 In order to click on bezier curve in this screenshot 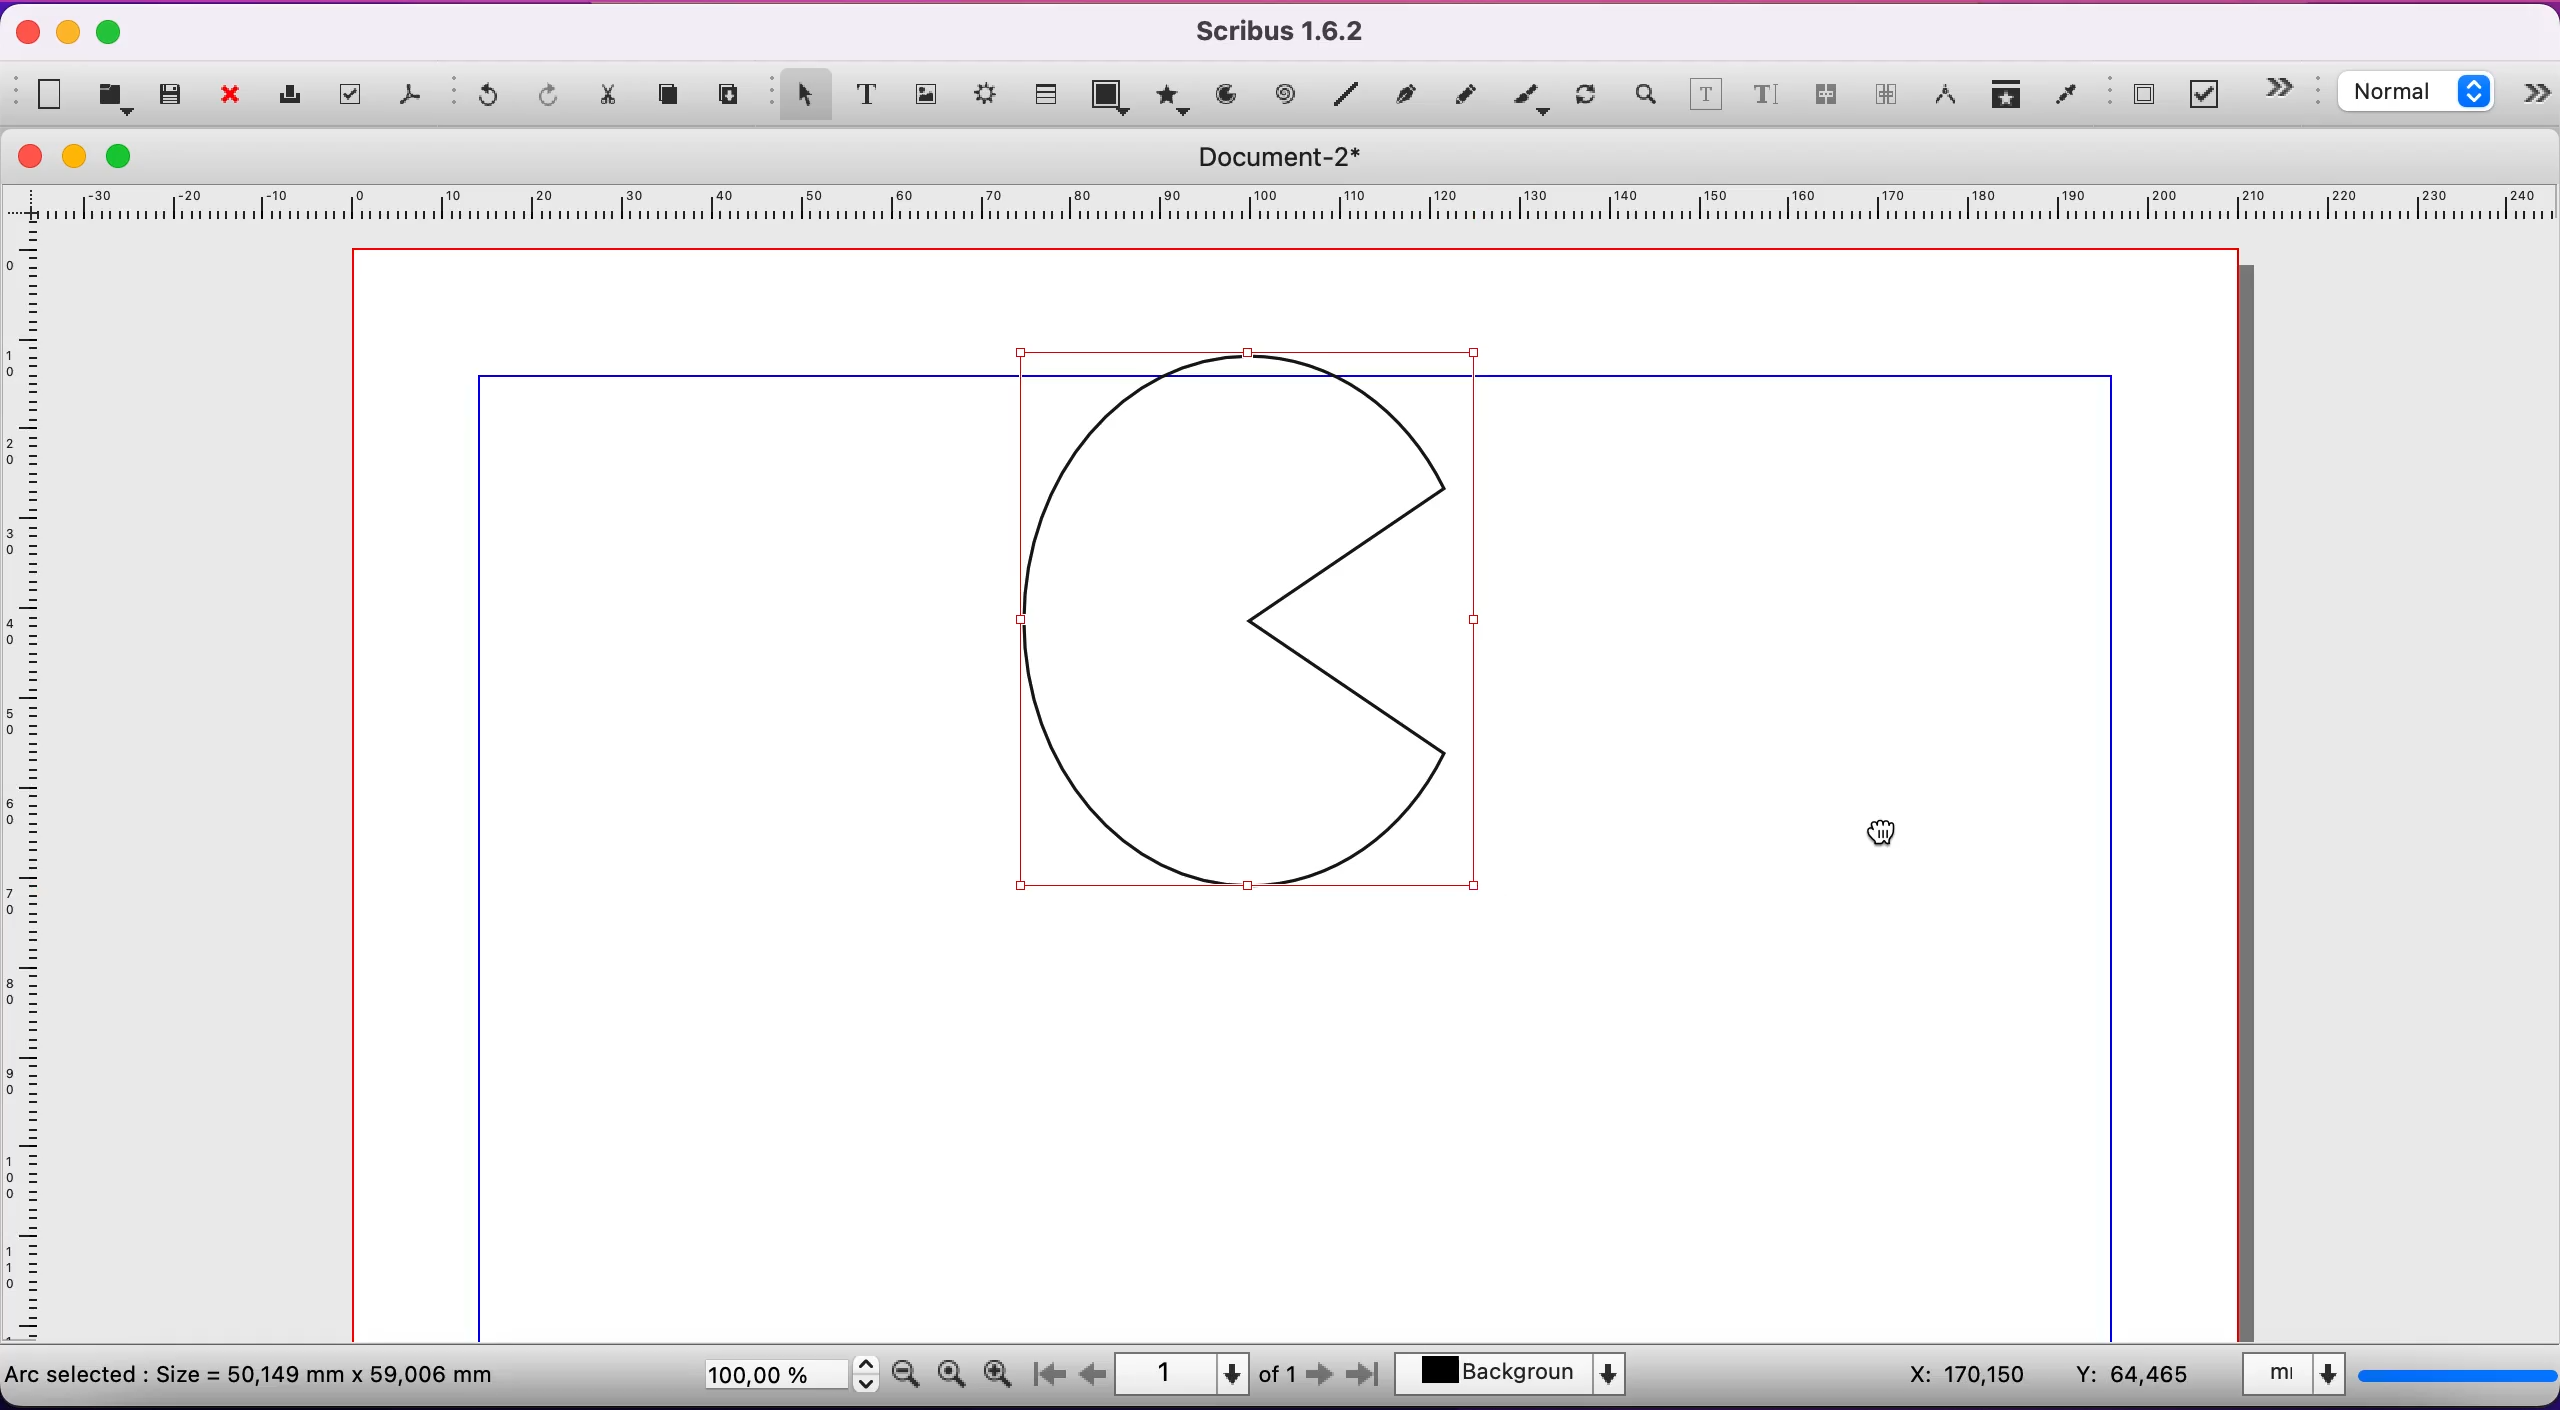, I will do `click(1409, 93)`.